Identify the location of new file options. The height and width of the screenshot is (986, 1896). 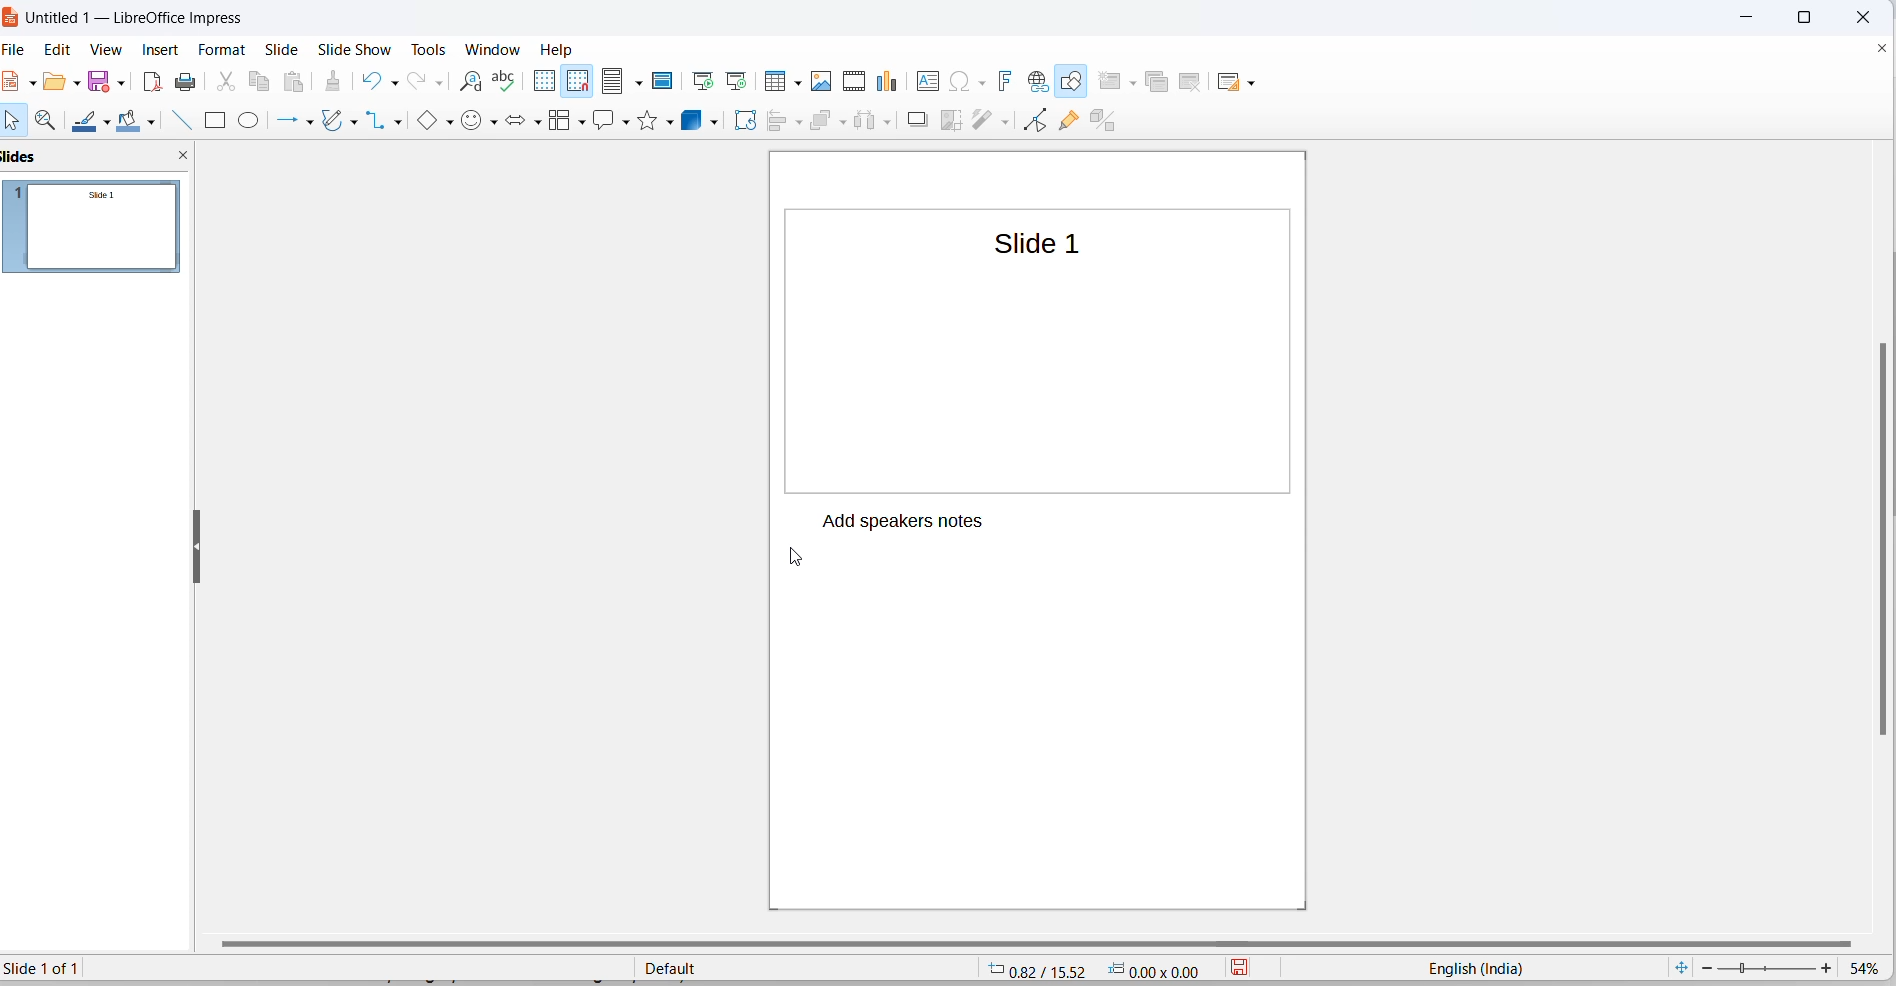
(31, 87).